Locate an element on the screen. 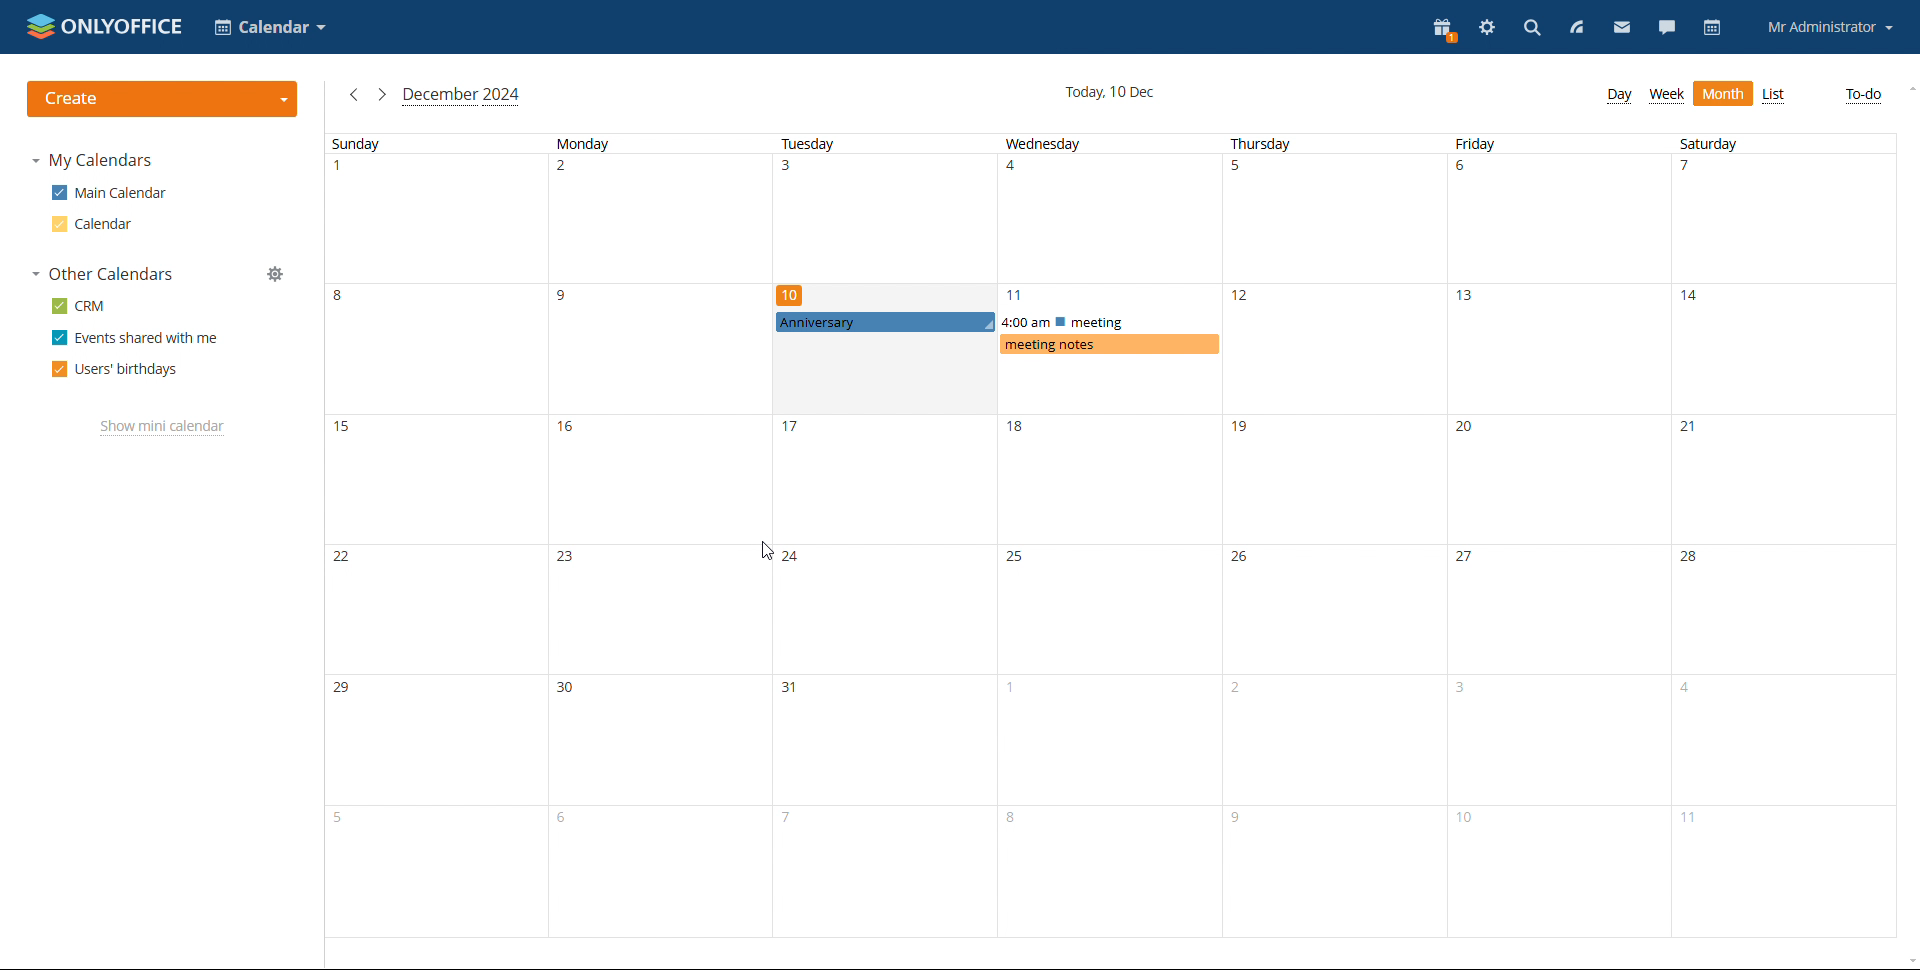  search is located at coordinates (1533, 27).